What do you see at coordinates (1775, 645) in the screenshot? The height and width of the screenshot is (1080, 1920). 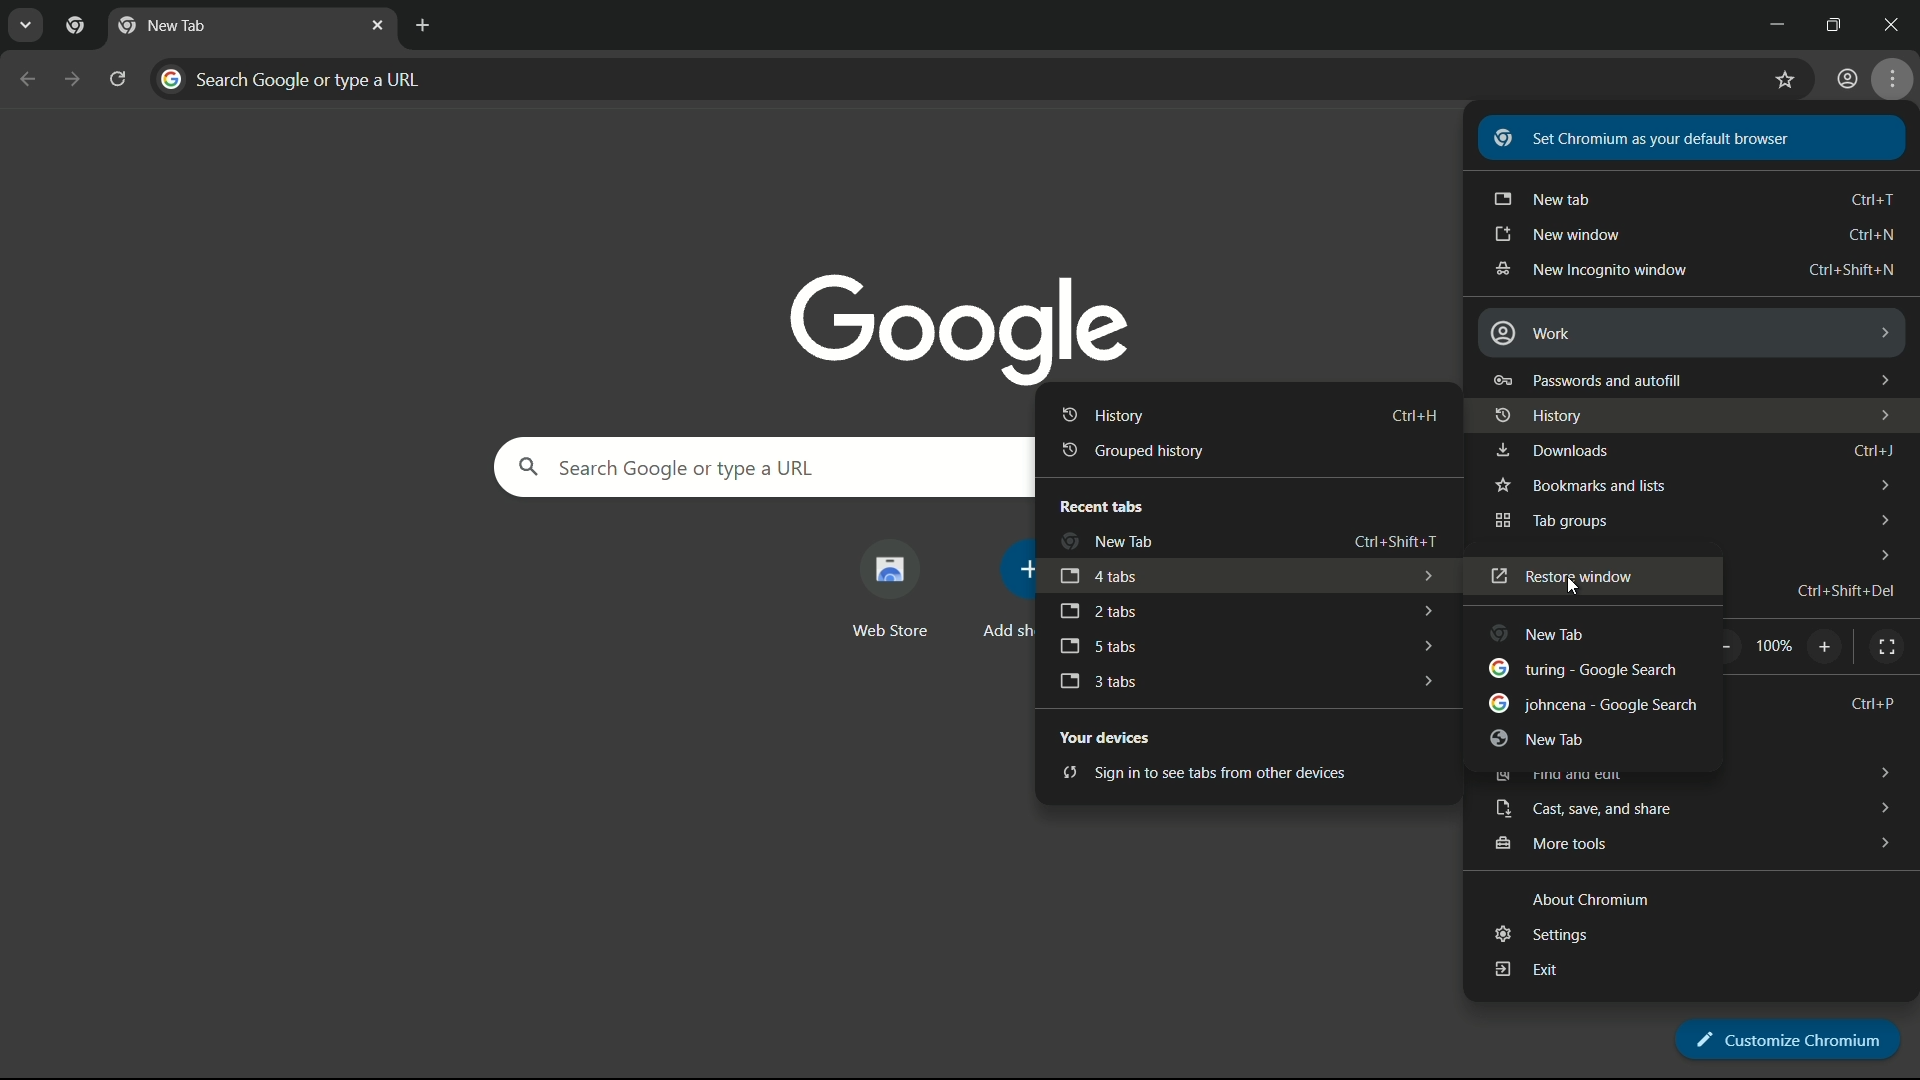 I see `scale factor` at bounding box center [1775, 645].